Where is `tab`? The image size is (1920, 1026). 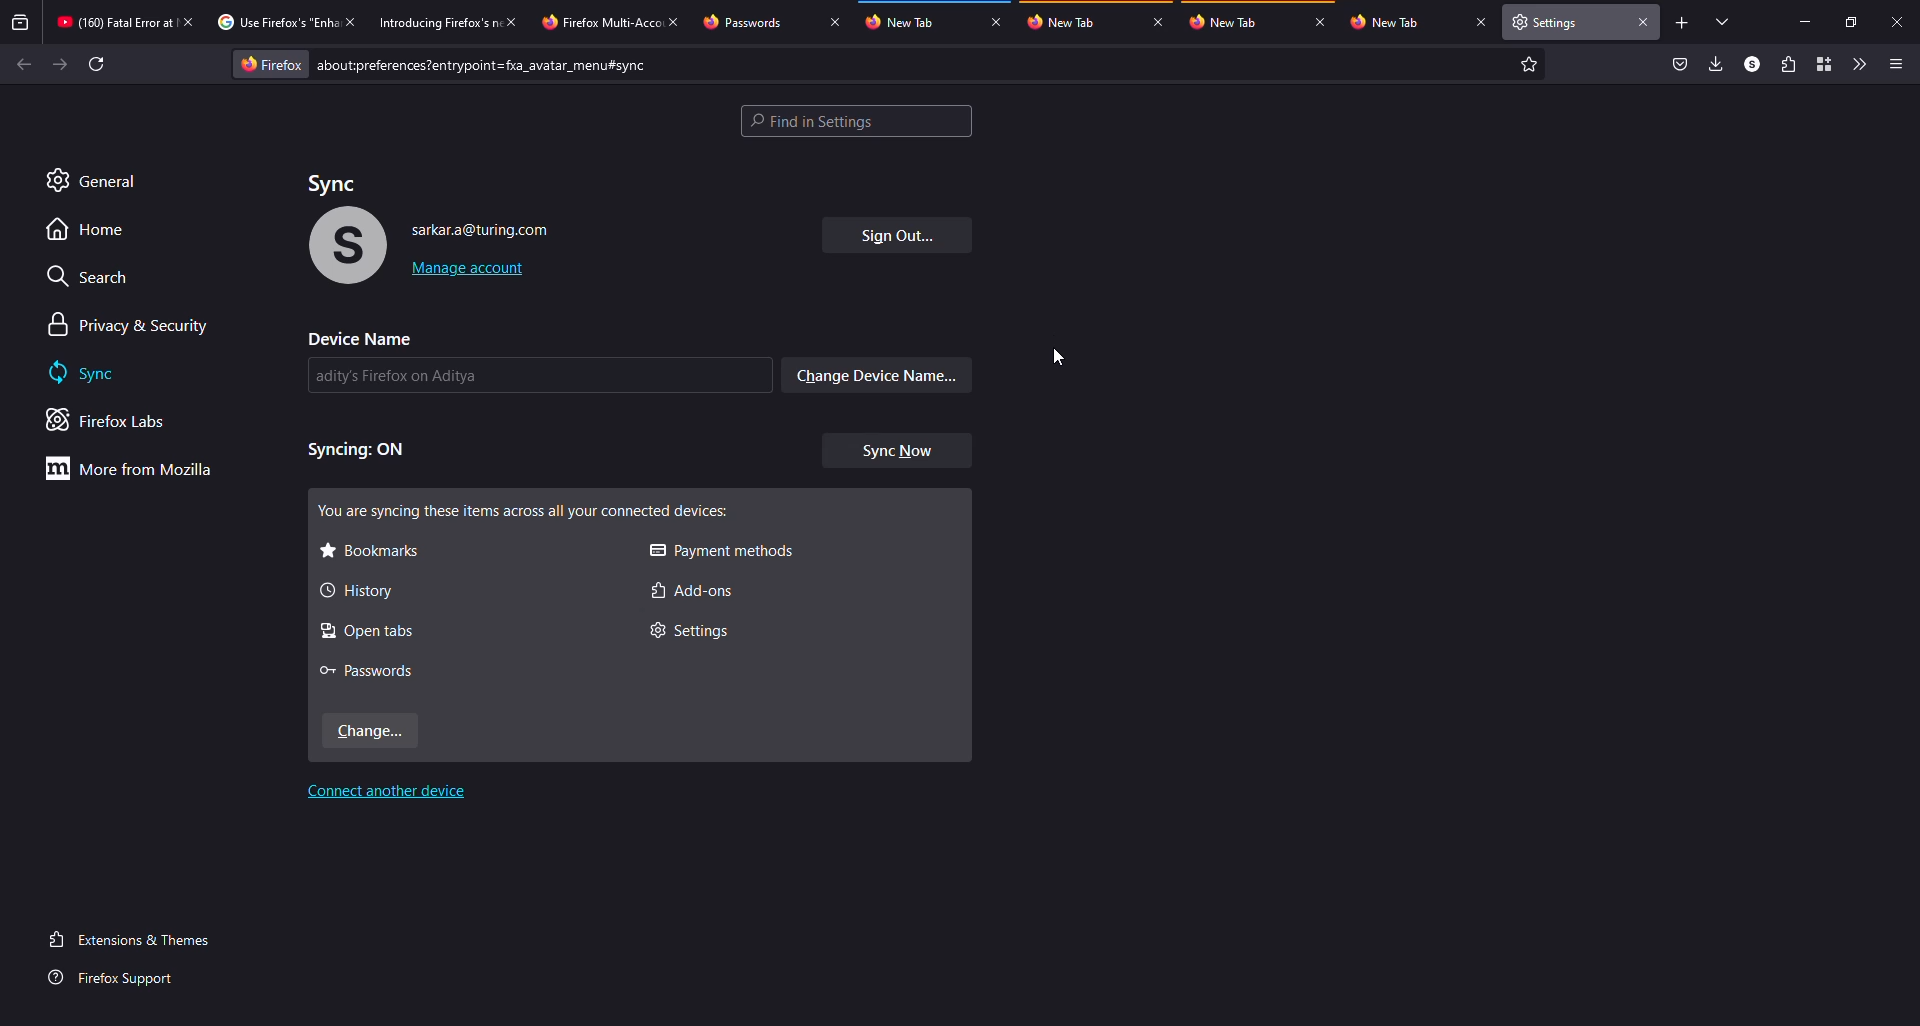
tab is located at coordinates (1396, 21).